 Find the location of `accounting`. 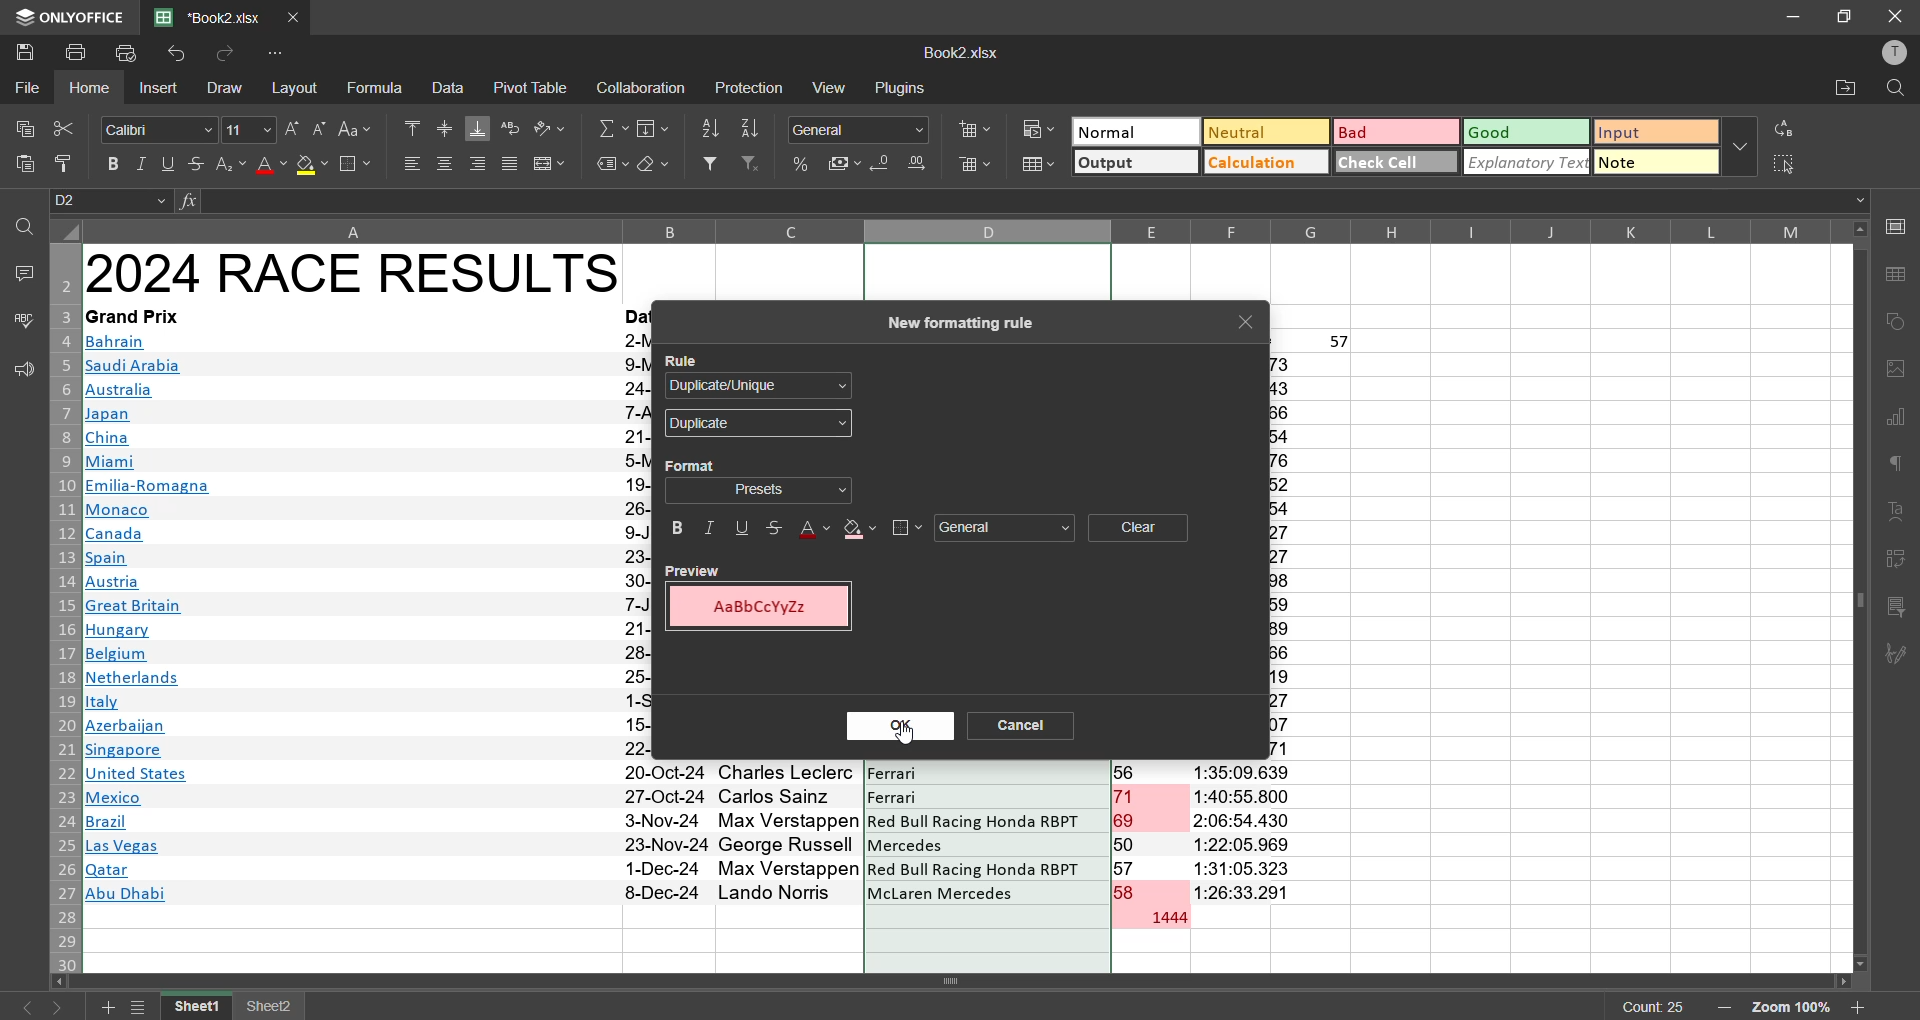

accounting is located at coordinates (845, 160).